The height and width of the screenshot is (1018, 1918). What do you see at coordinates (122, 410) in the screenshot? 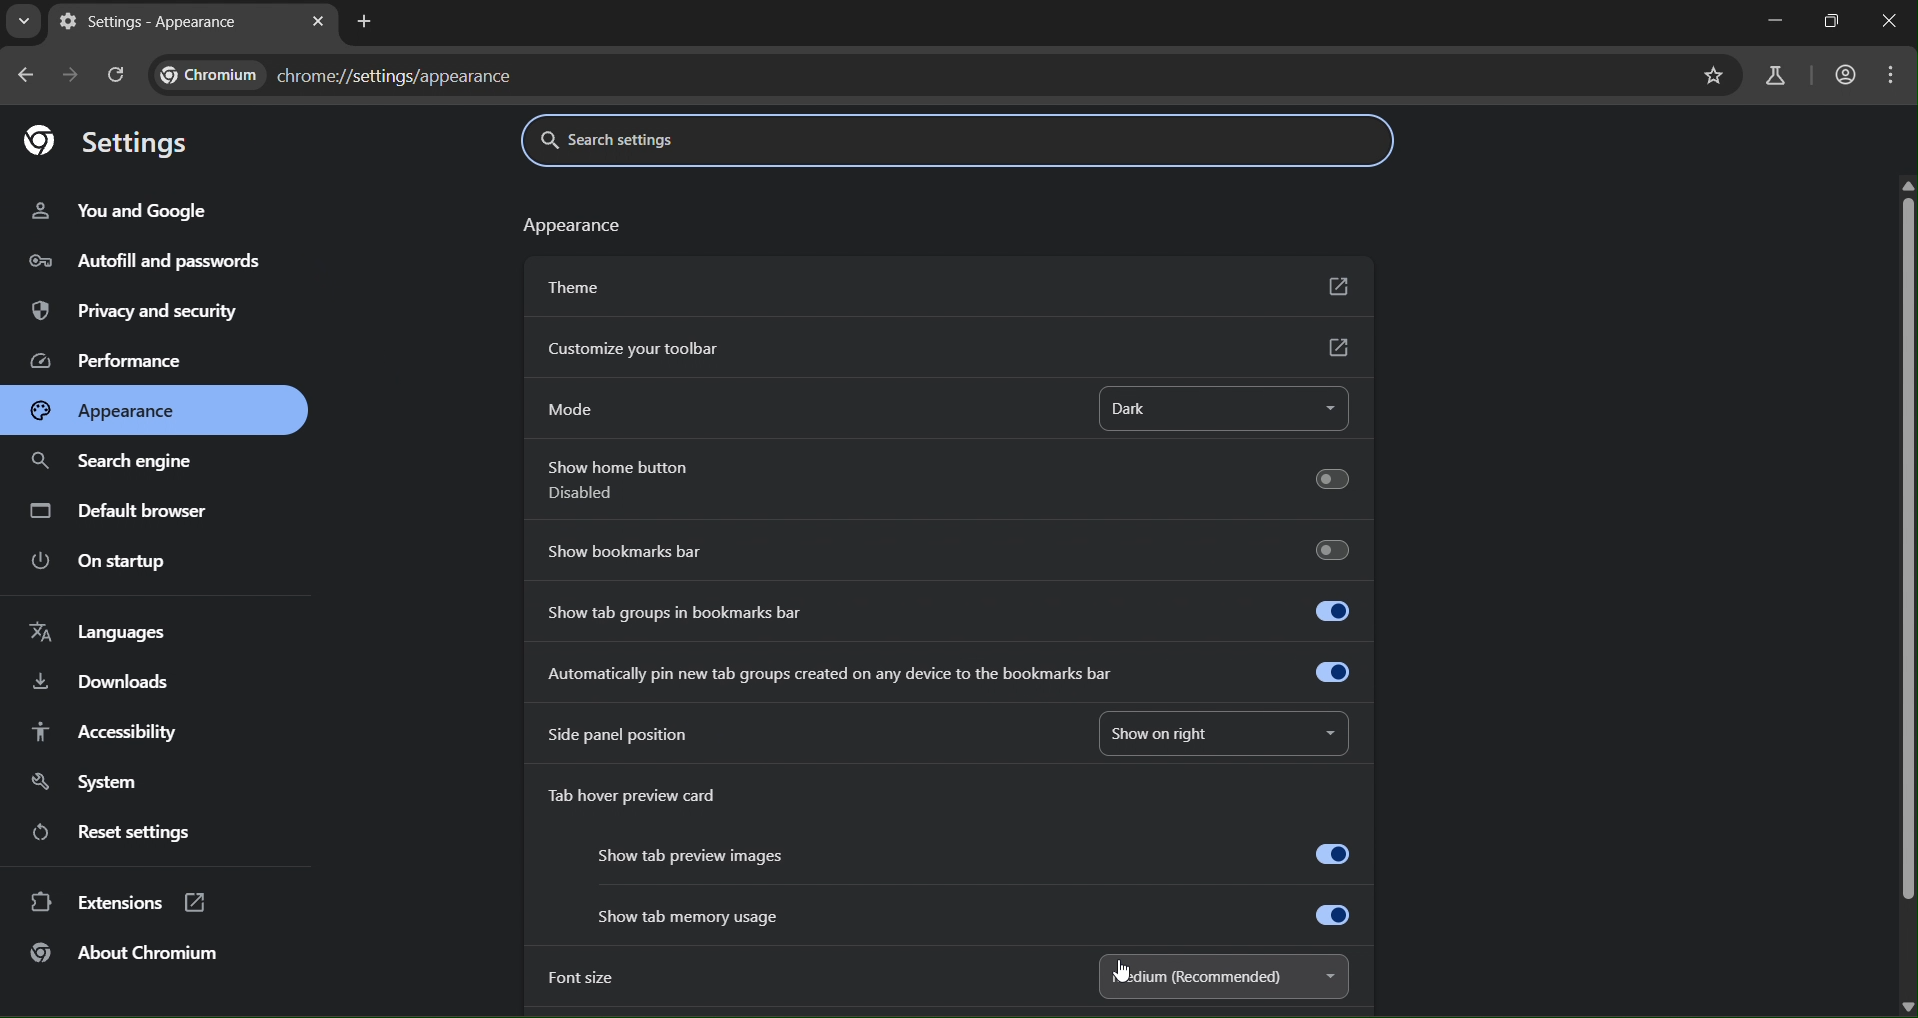
I see `appearance` at bounding box center [122, 410].